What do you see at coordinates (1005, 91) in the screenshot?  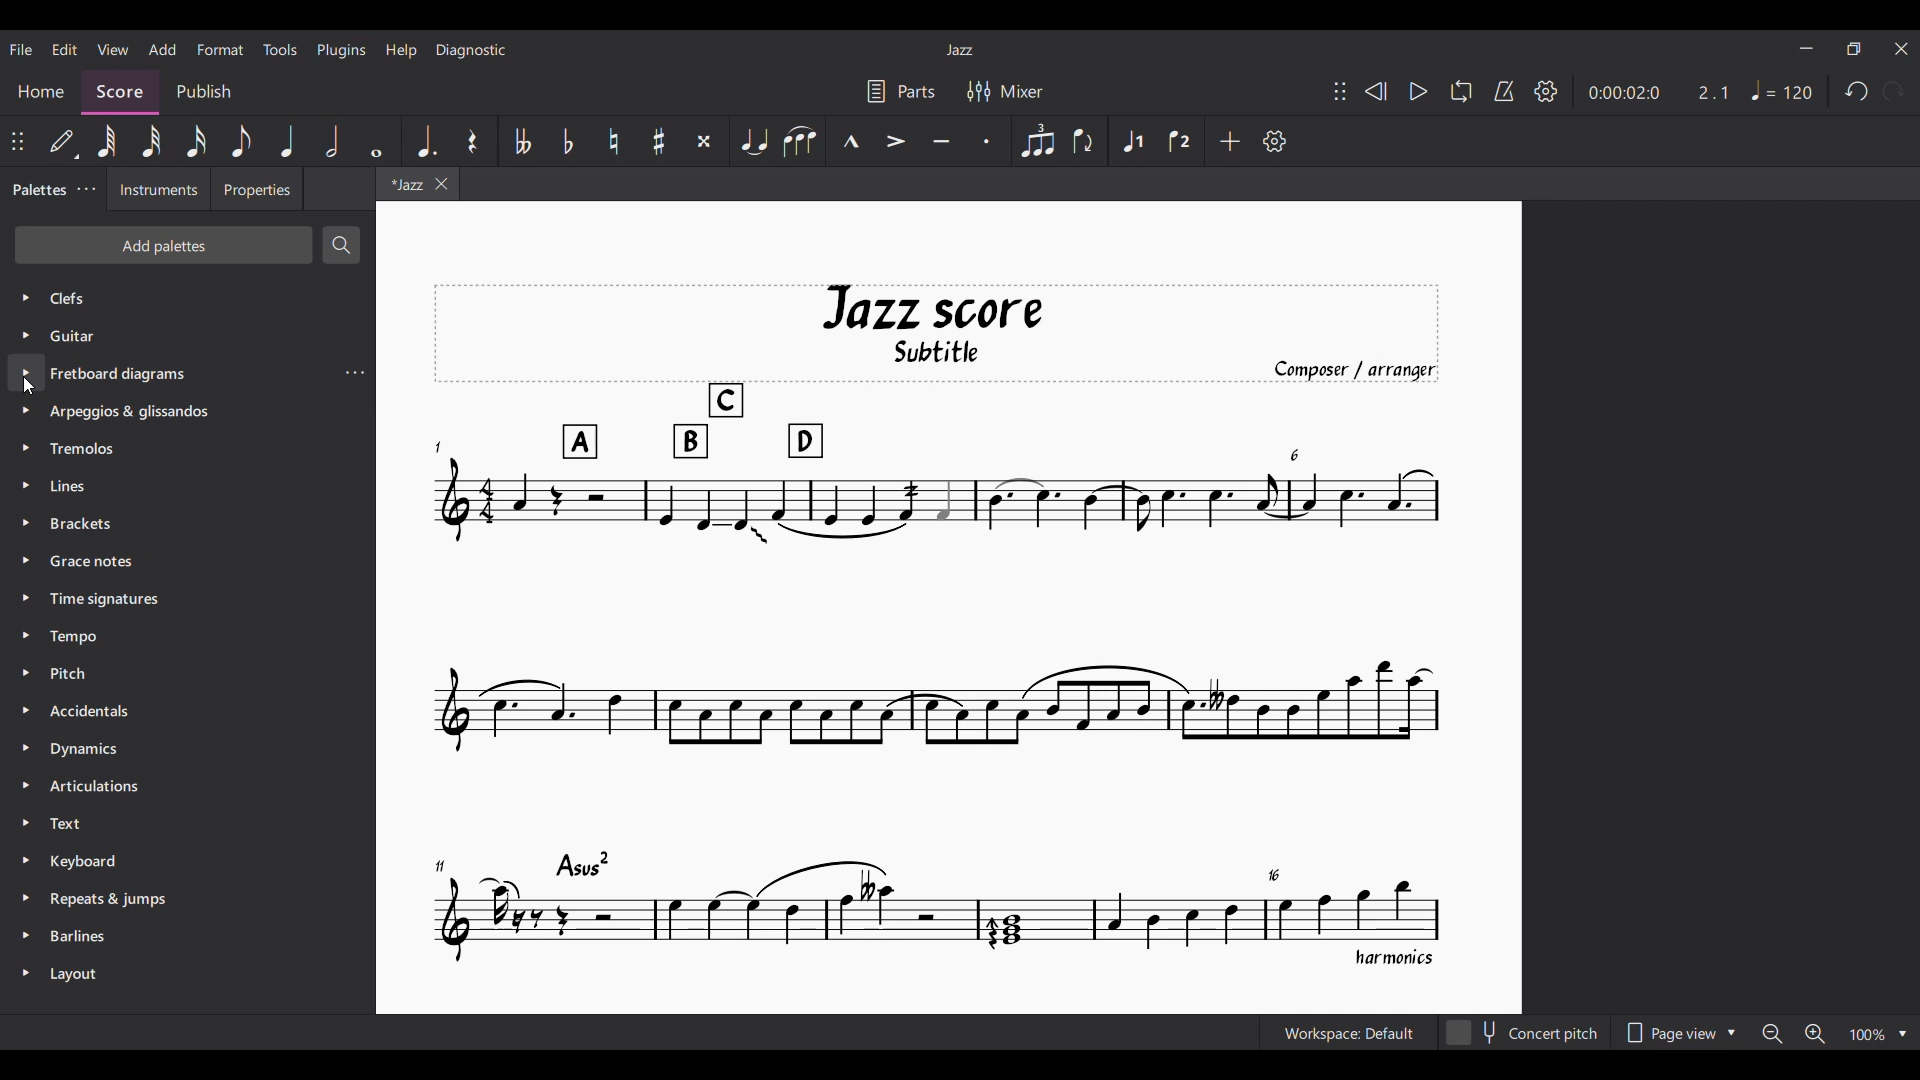 I see `Mixer settings` at bounding box center [1005, 91].